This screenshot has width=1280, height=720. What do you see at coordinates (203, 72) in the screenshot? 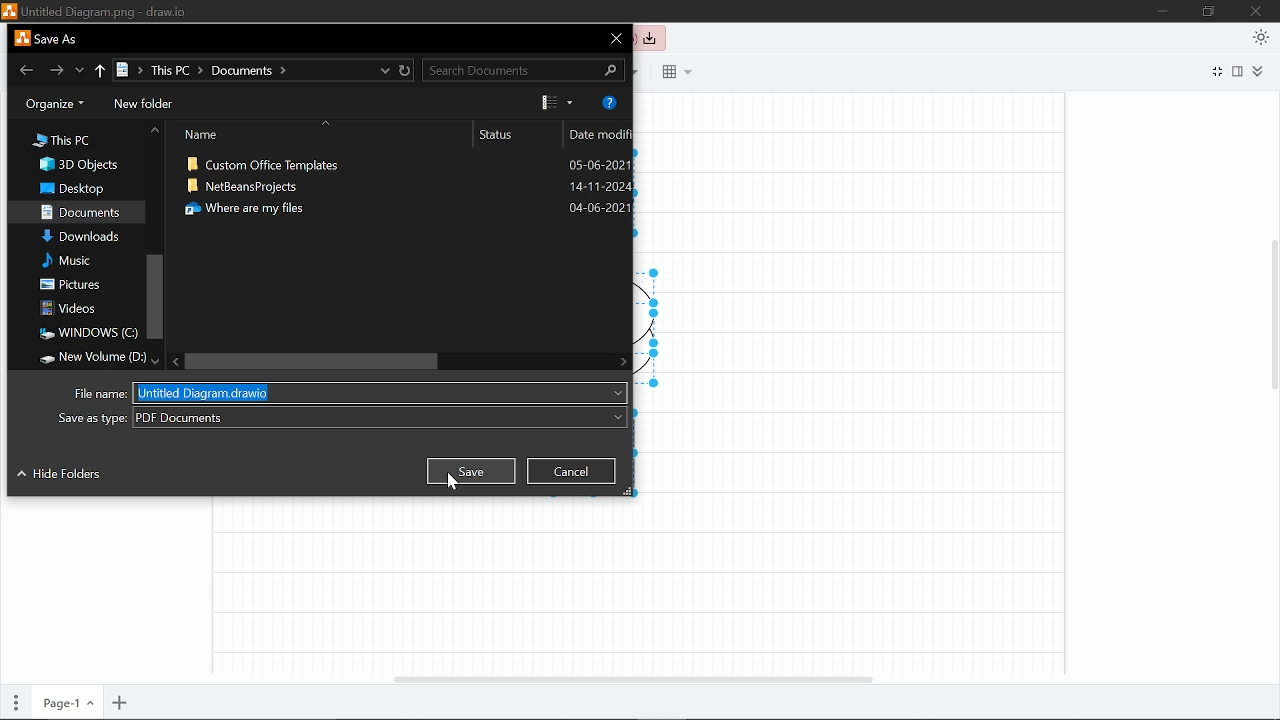
I see `Path to current location` at bounding box center [203, 72].